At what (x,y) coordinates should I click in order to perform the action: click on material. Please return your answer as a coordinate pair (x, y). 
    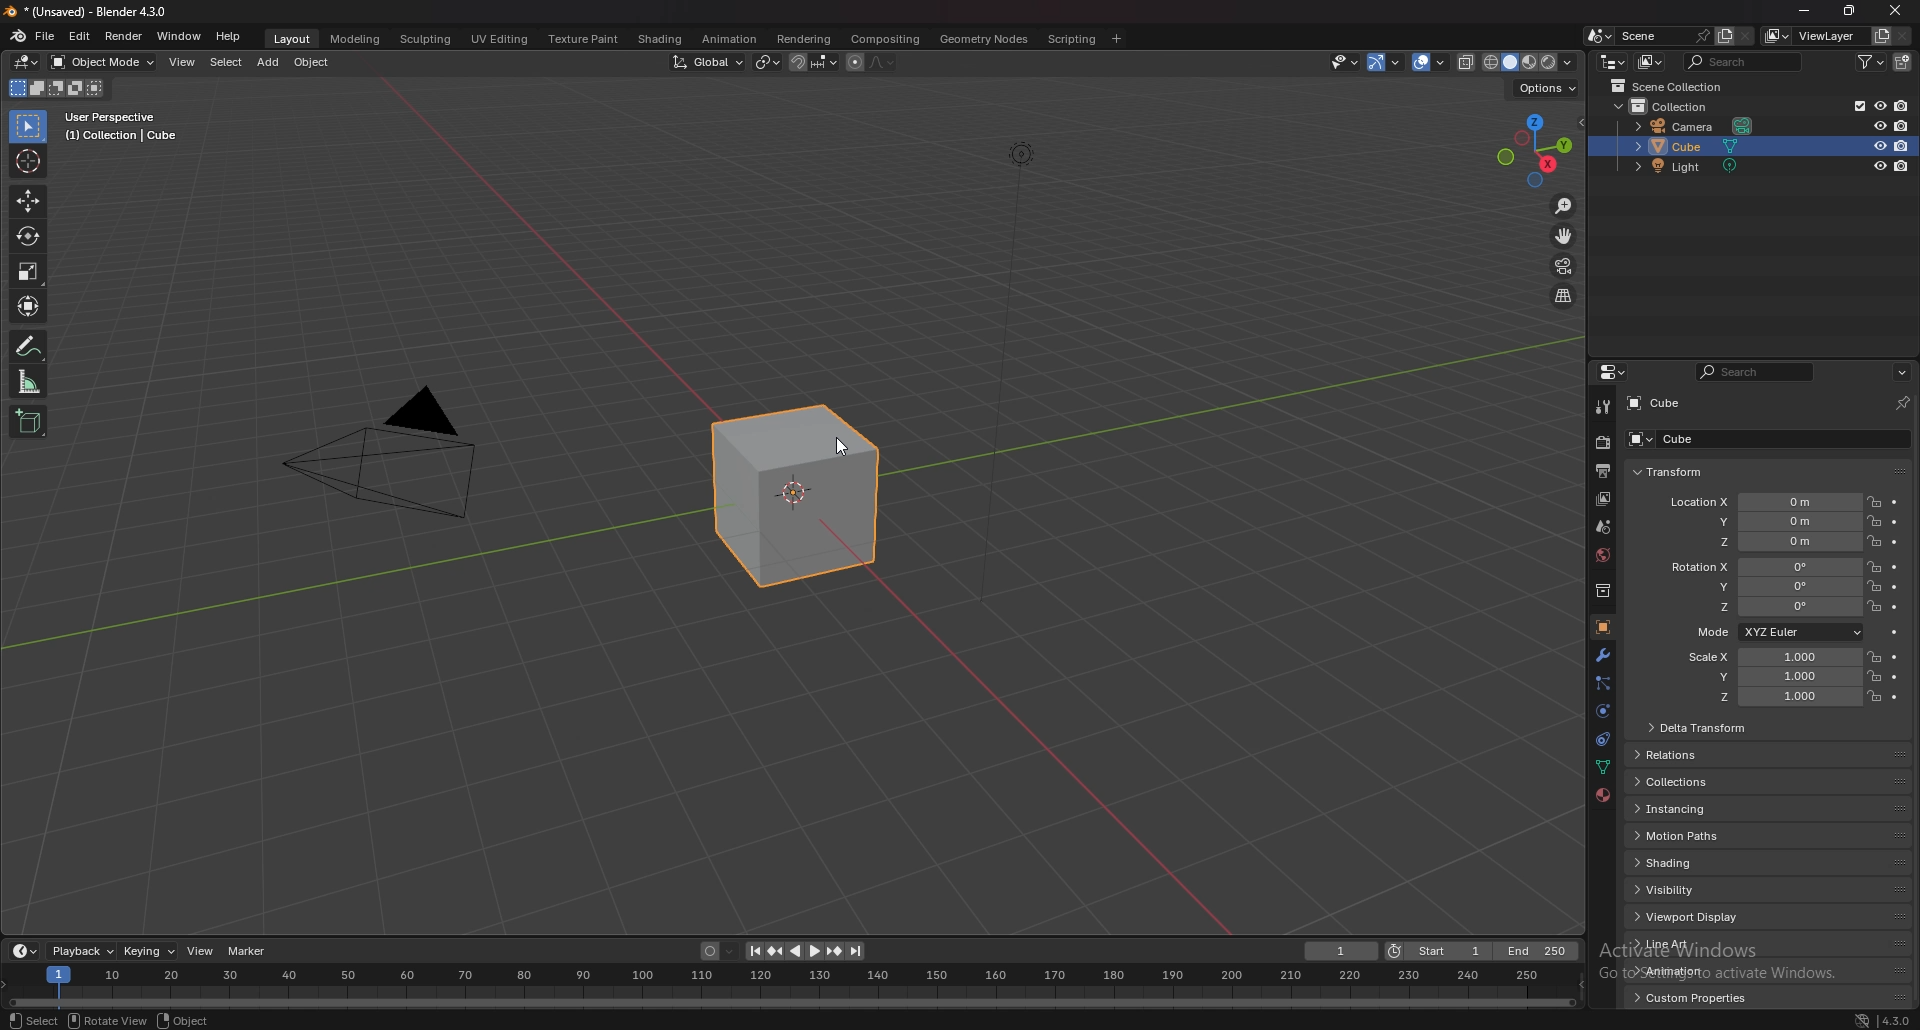
    Looking at the image, I should click on (1605, 793).